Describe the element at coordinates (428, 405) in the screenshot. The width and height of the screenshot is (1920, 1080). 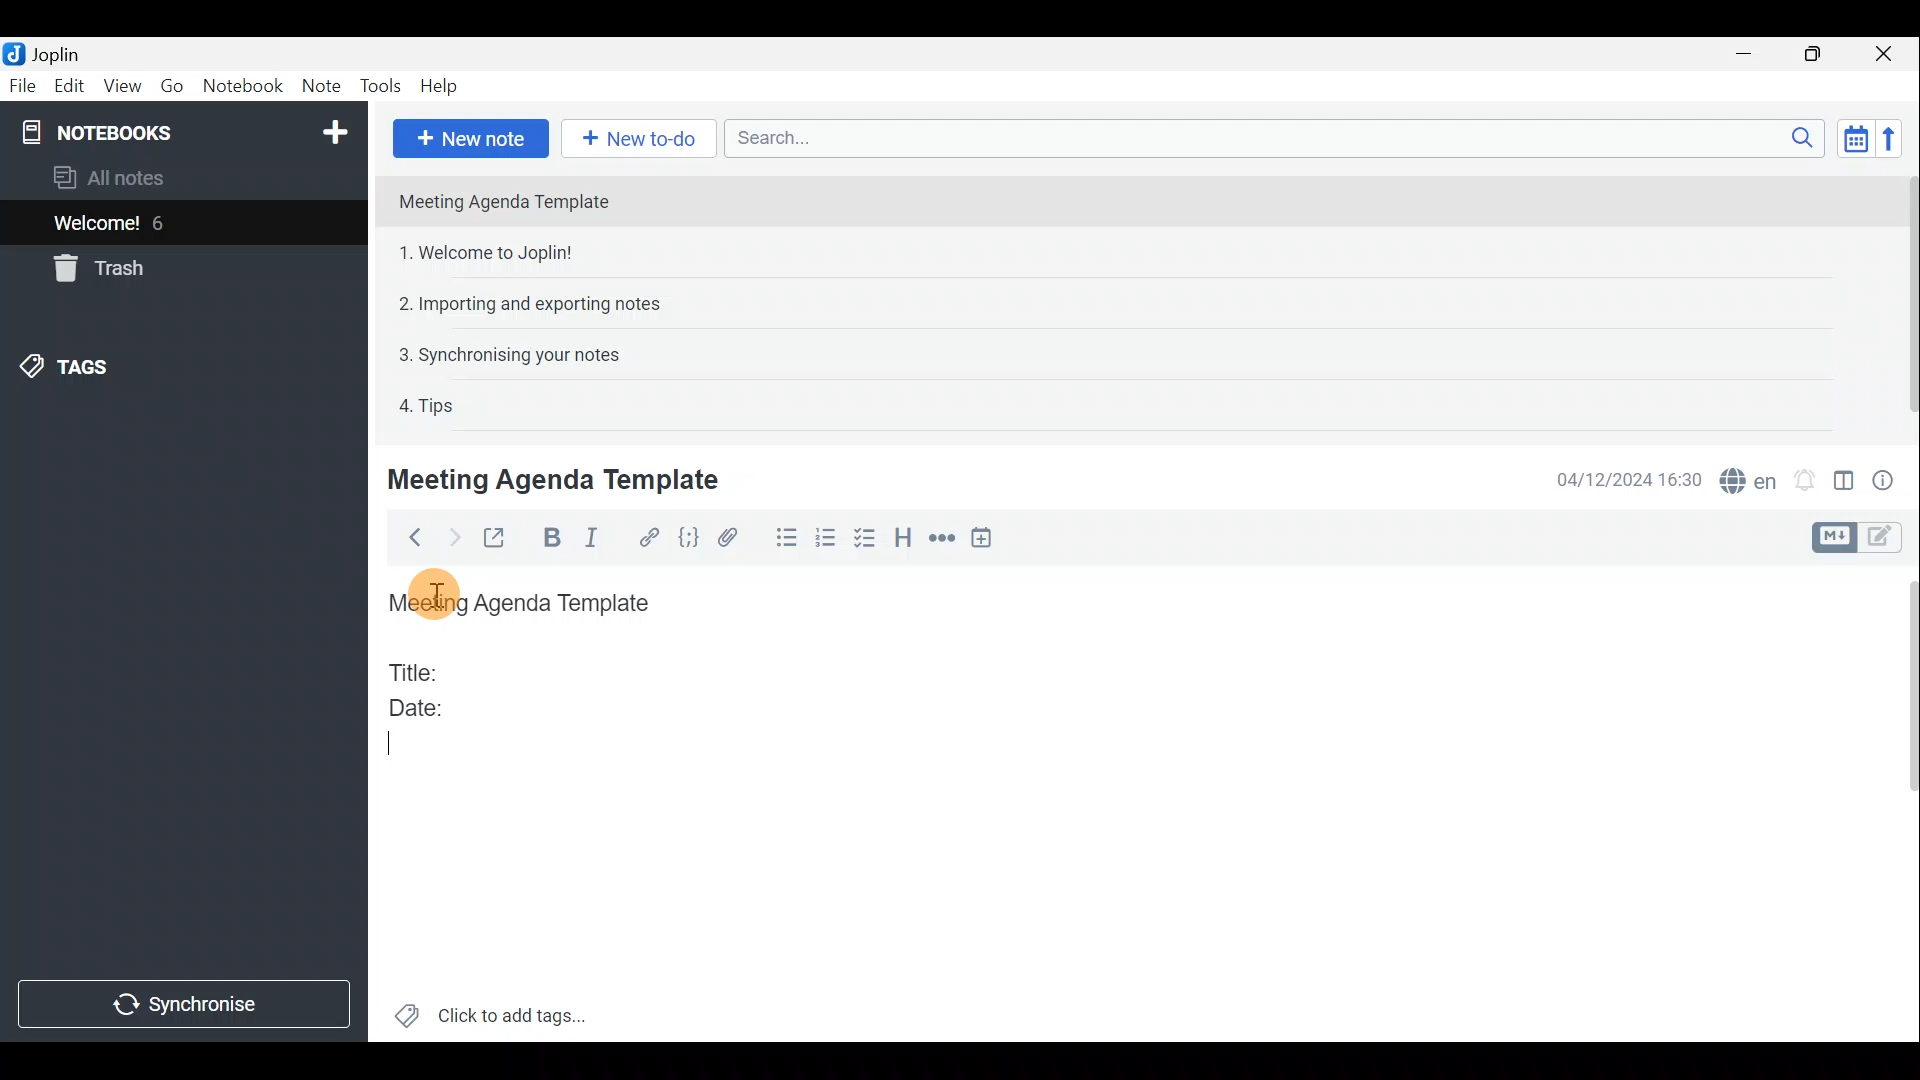
I see `4. Tips` at that location.